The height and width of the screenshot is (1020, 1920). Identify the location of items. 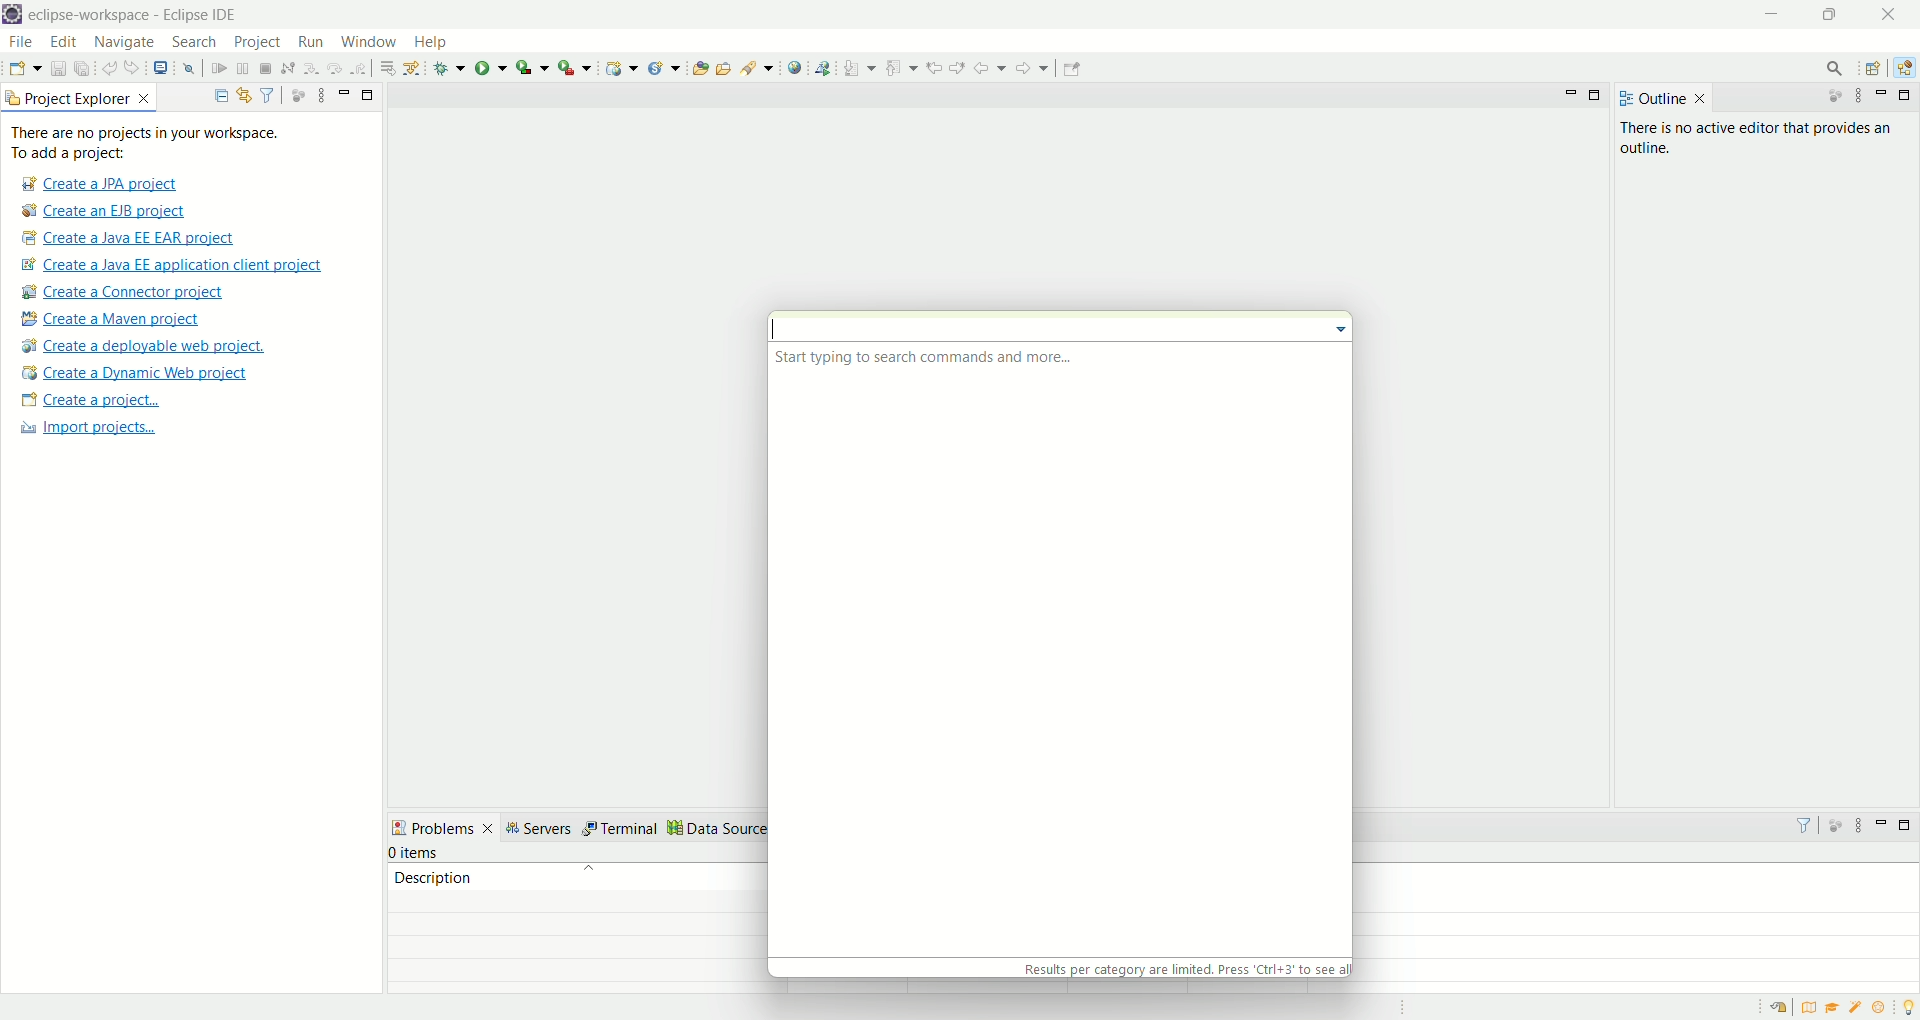
(415, 852).